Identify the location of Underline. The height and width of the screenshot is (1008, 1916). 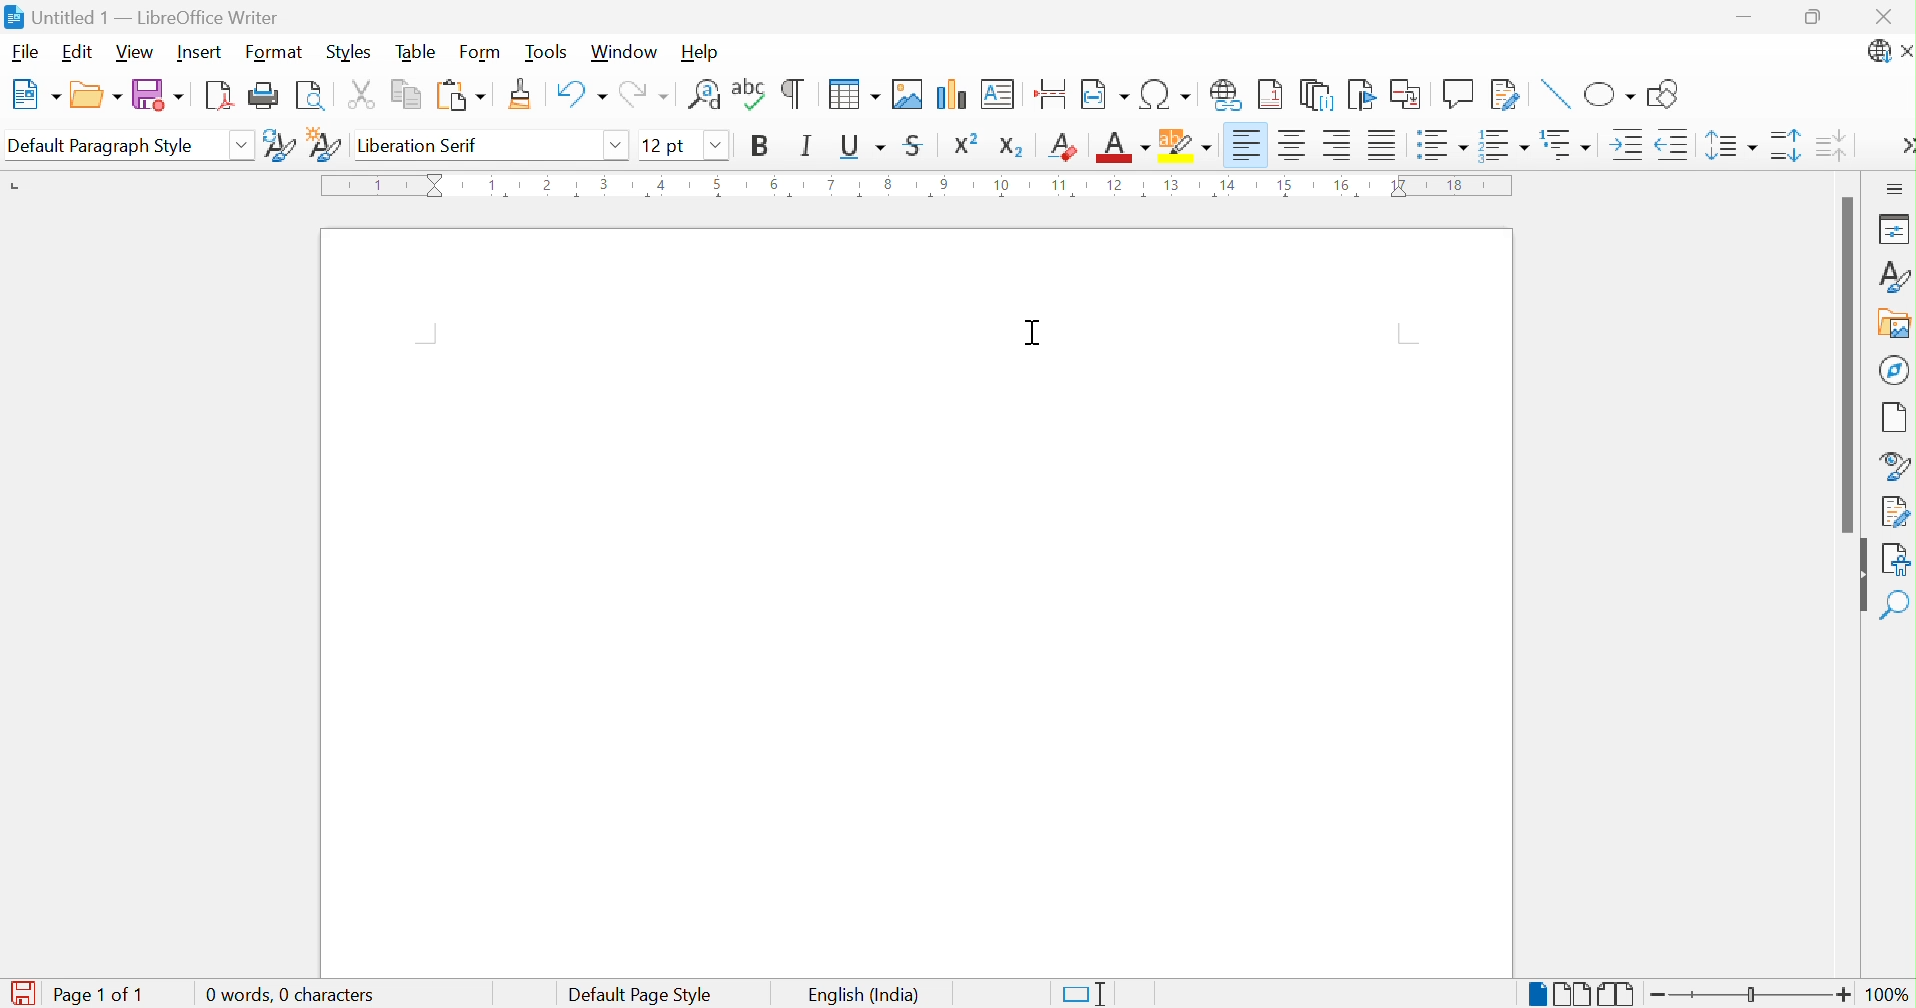
(862, 146).